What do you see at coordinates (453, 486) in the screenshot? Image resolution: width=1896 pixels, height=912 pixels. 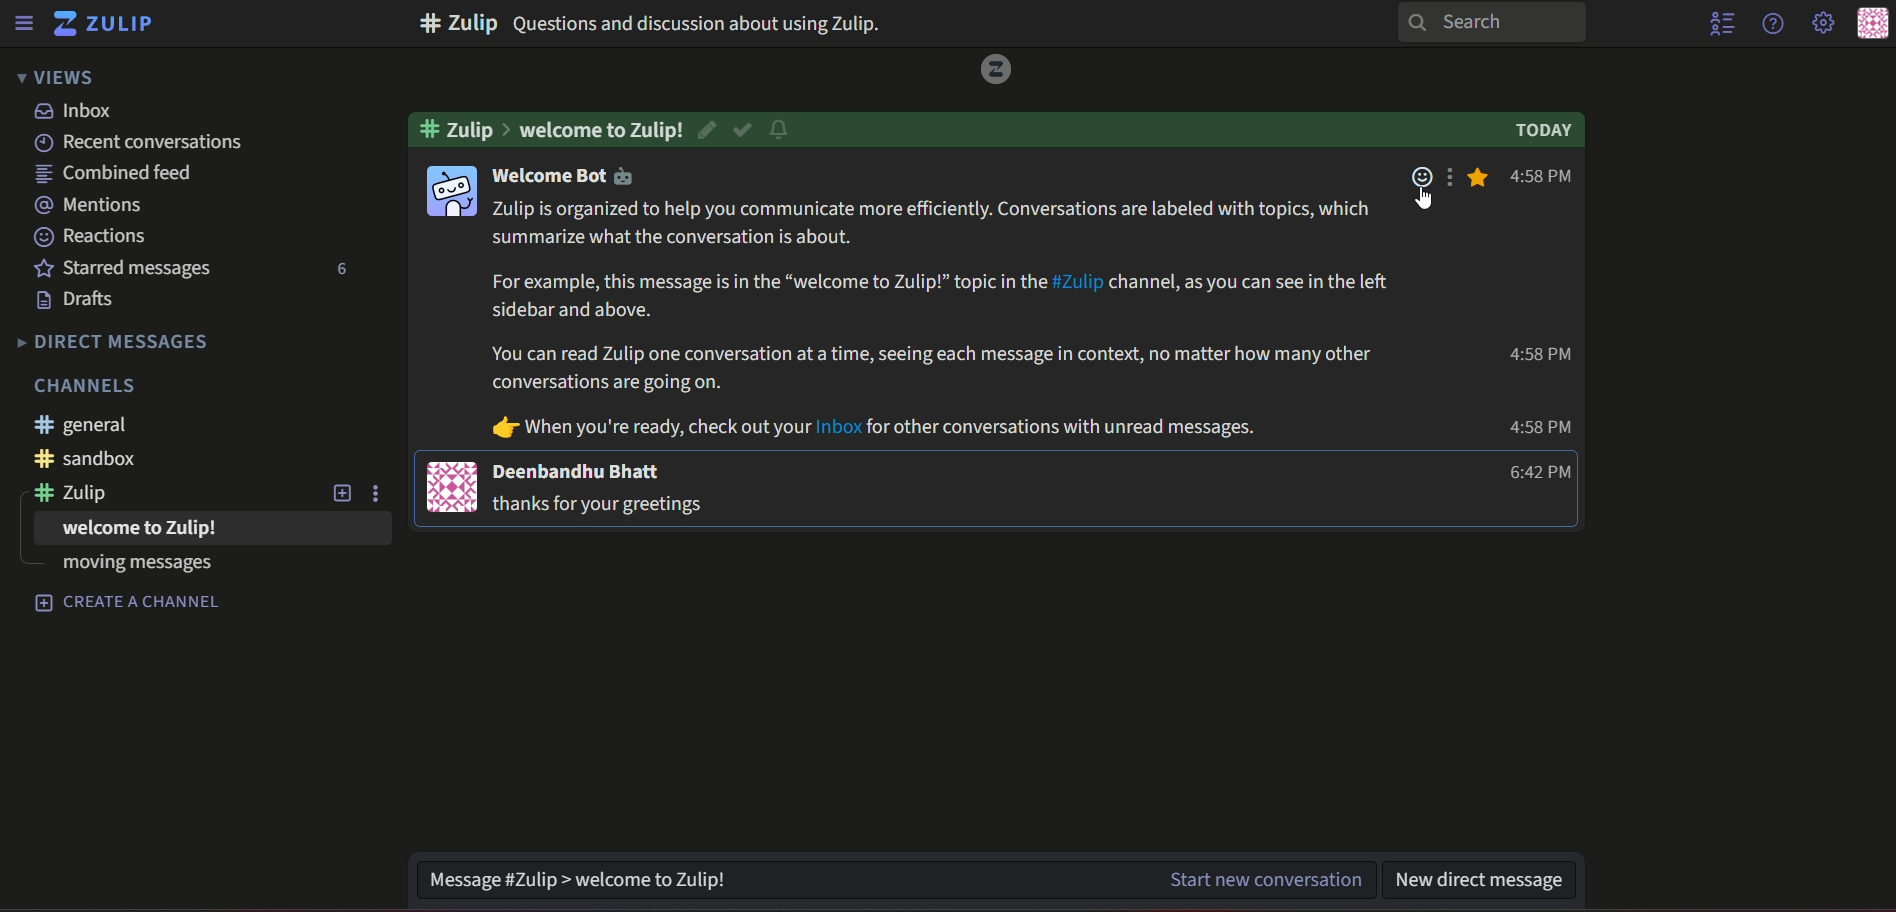 I see `icon` at bounding box center [453, 486].